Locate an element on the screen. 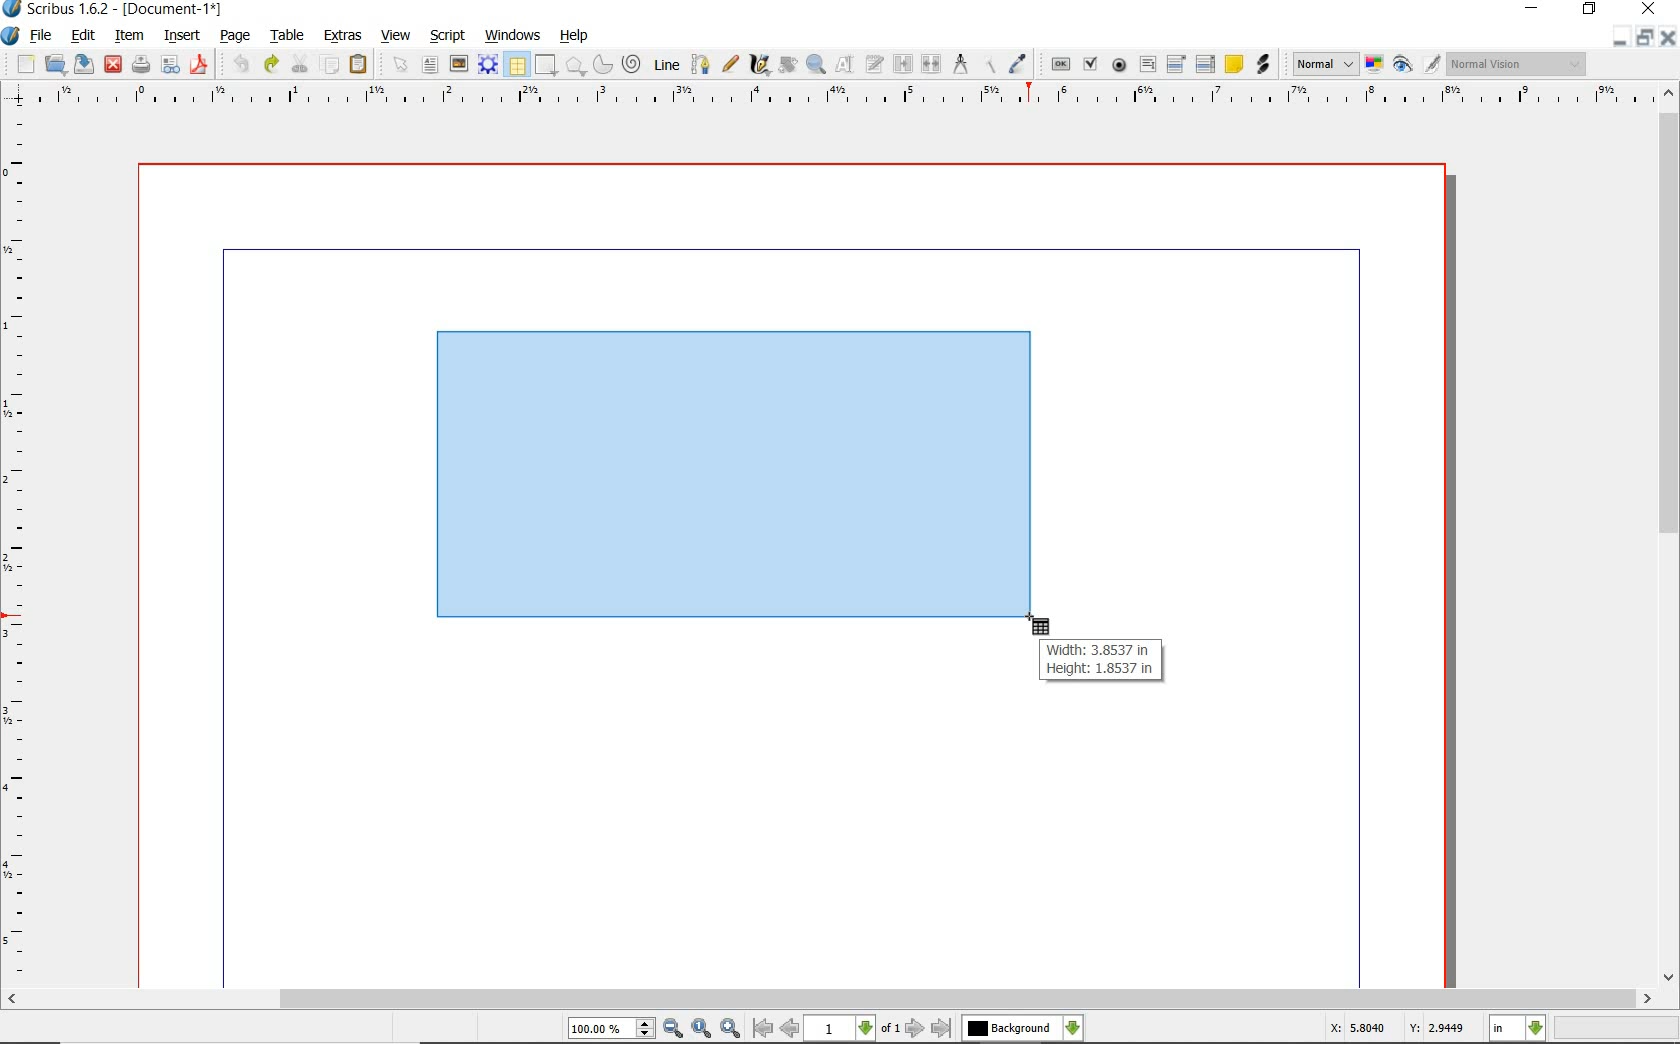 This screenshot has height=1044, width=1680. text annotation is located at coordinates (1235, 65).